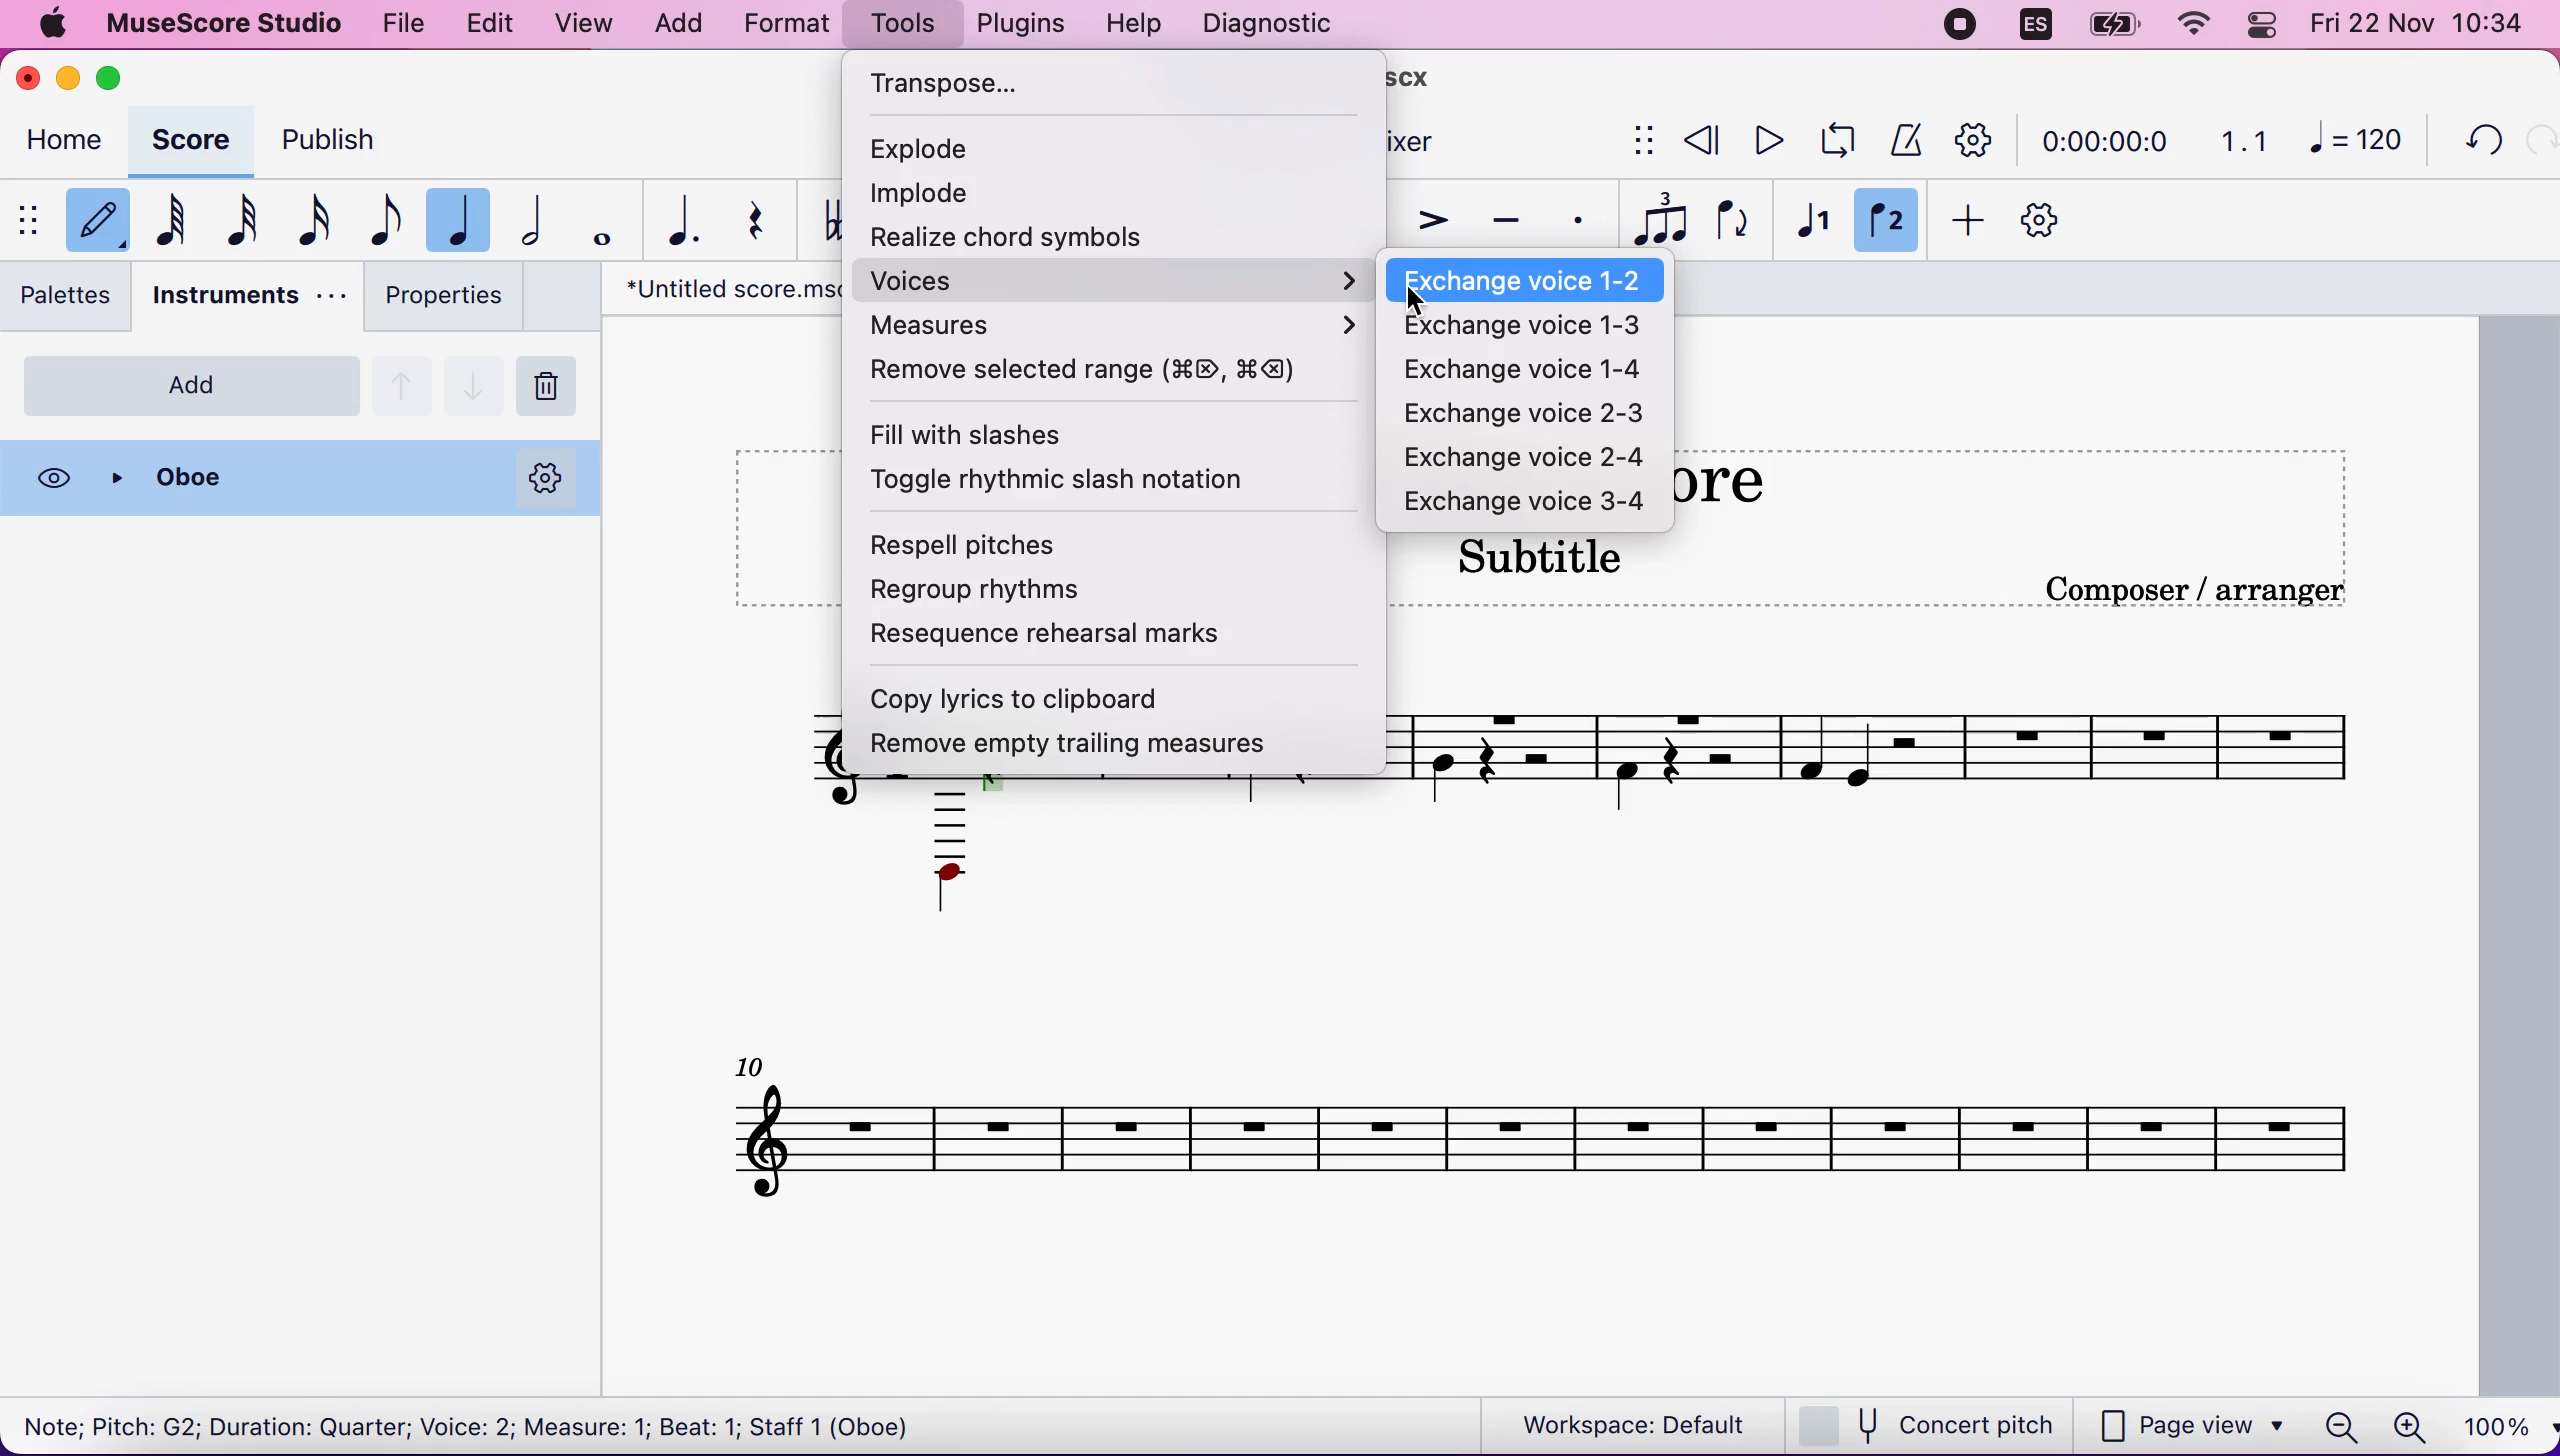 The width and height of the screenshot is (2560, 1456). I want to click on half note, so click(533, 217).